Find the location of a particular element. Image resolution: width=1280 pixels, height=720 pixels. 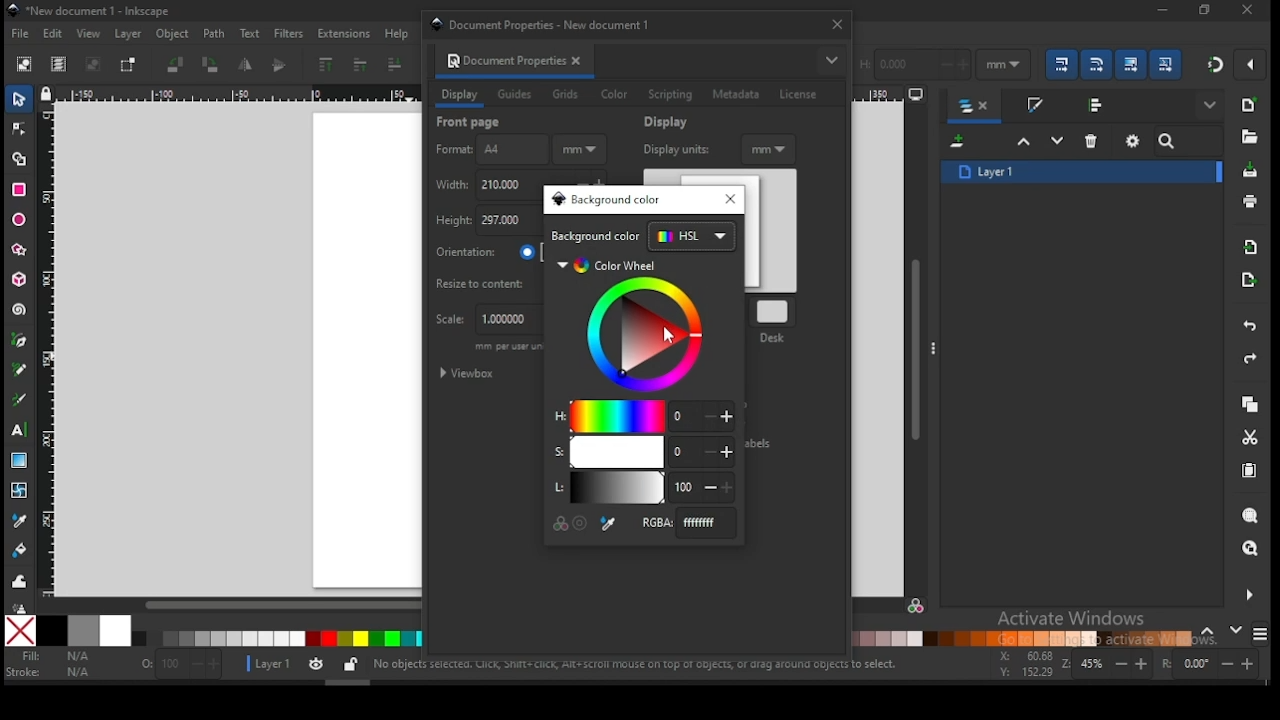

dropper tool is located at coordinates (20, 519).